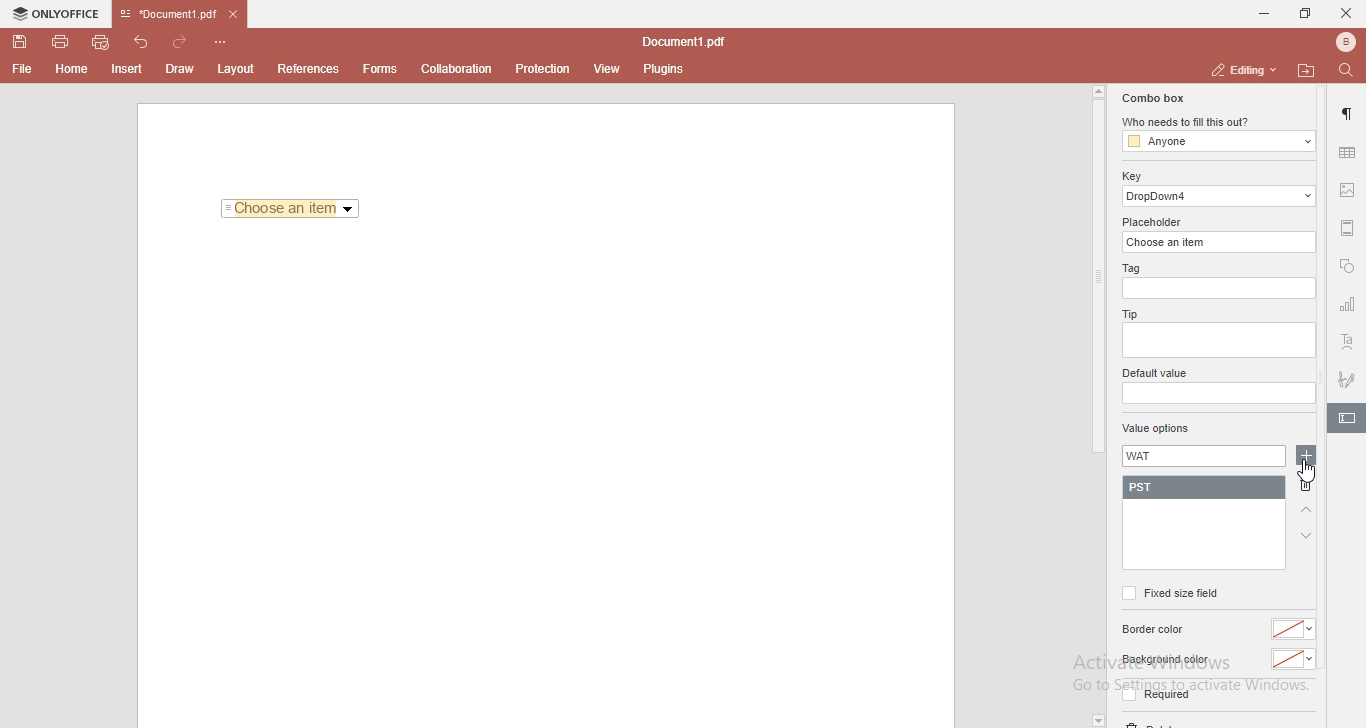 This screenshot has width=1366, height=728. I want to click on signature, so click(1348, 376).